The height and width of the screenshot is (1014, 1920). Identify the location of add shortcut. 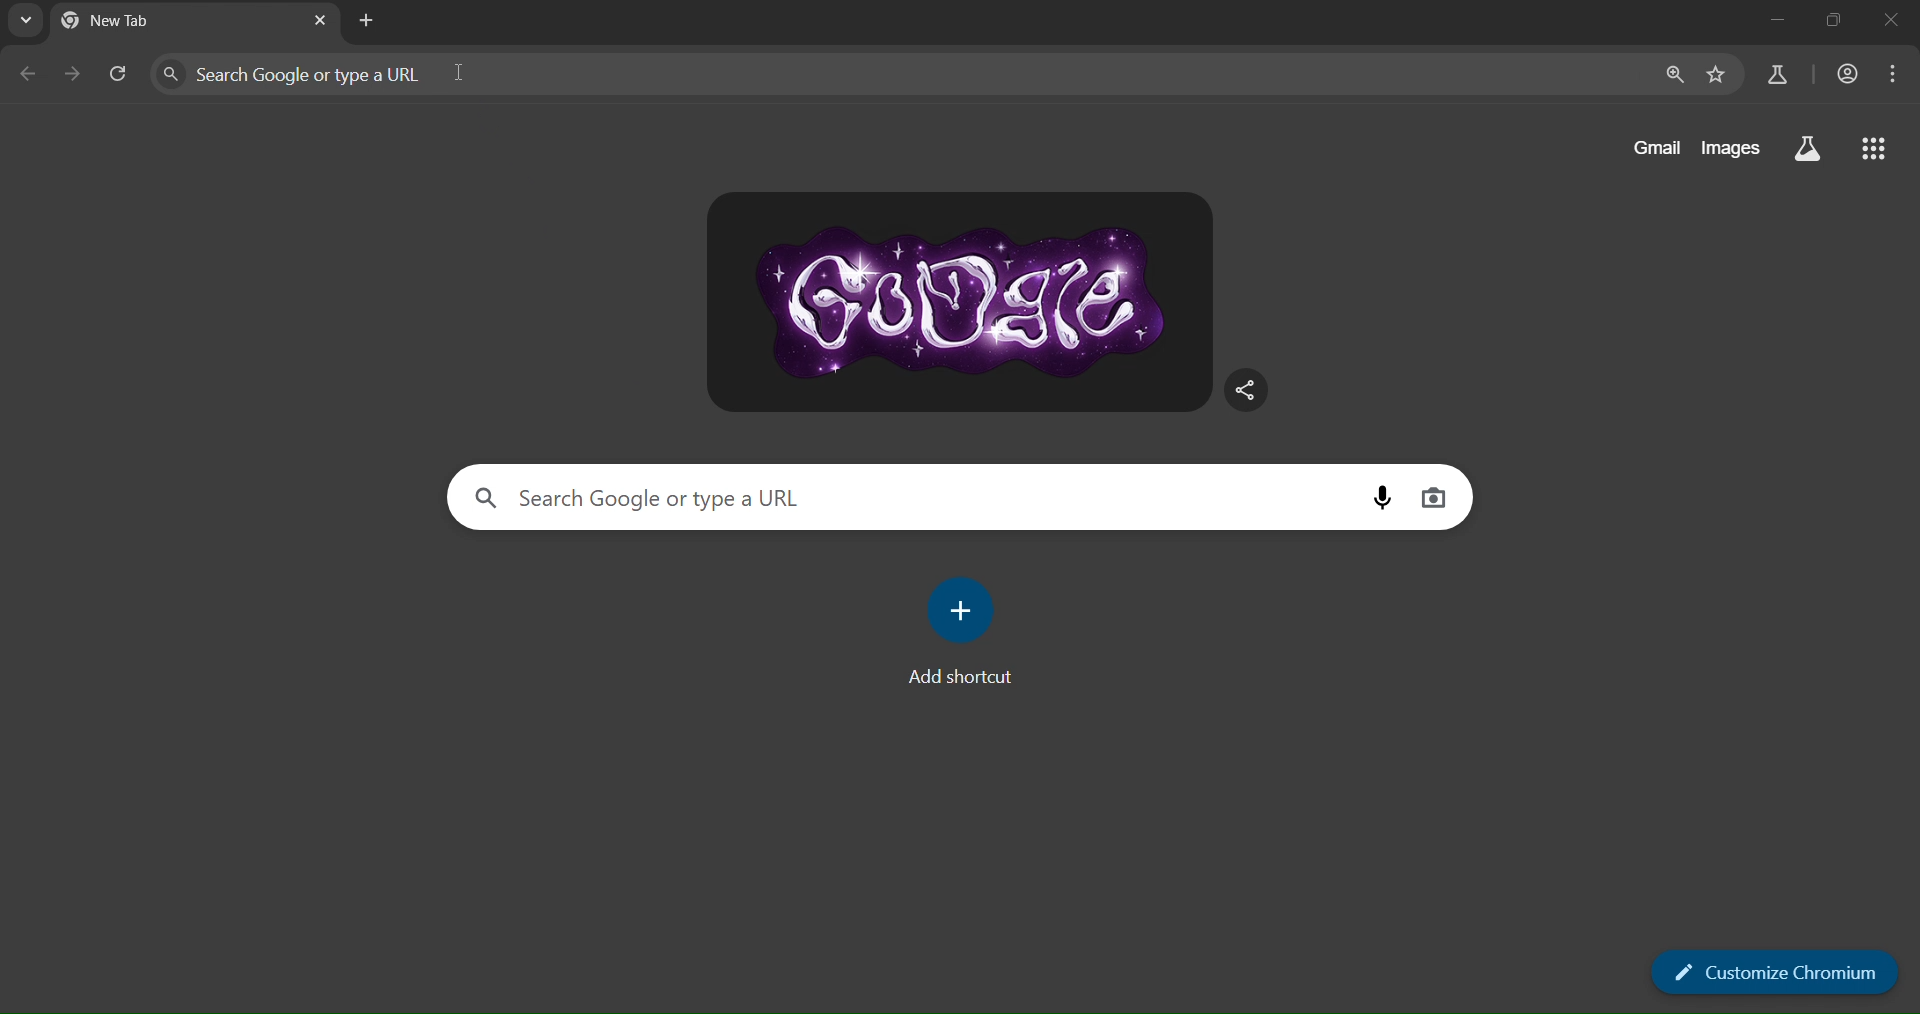
(964, 628).